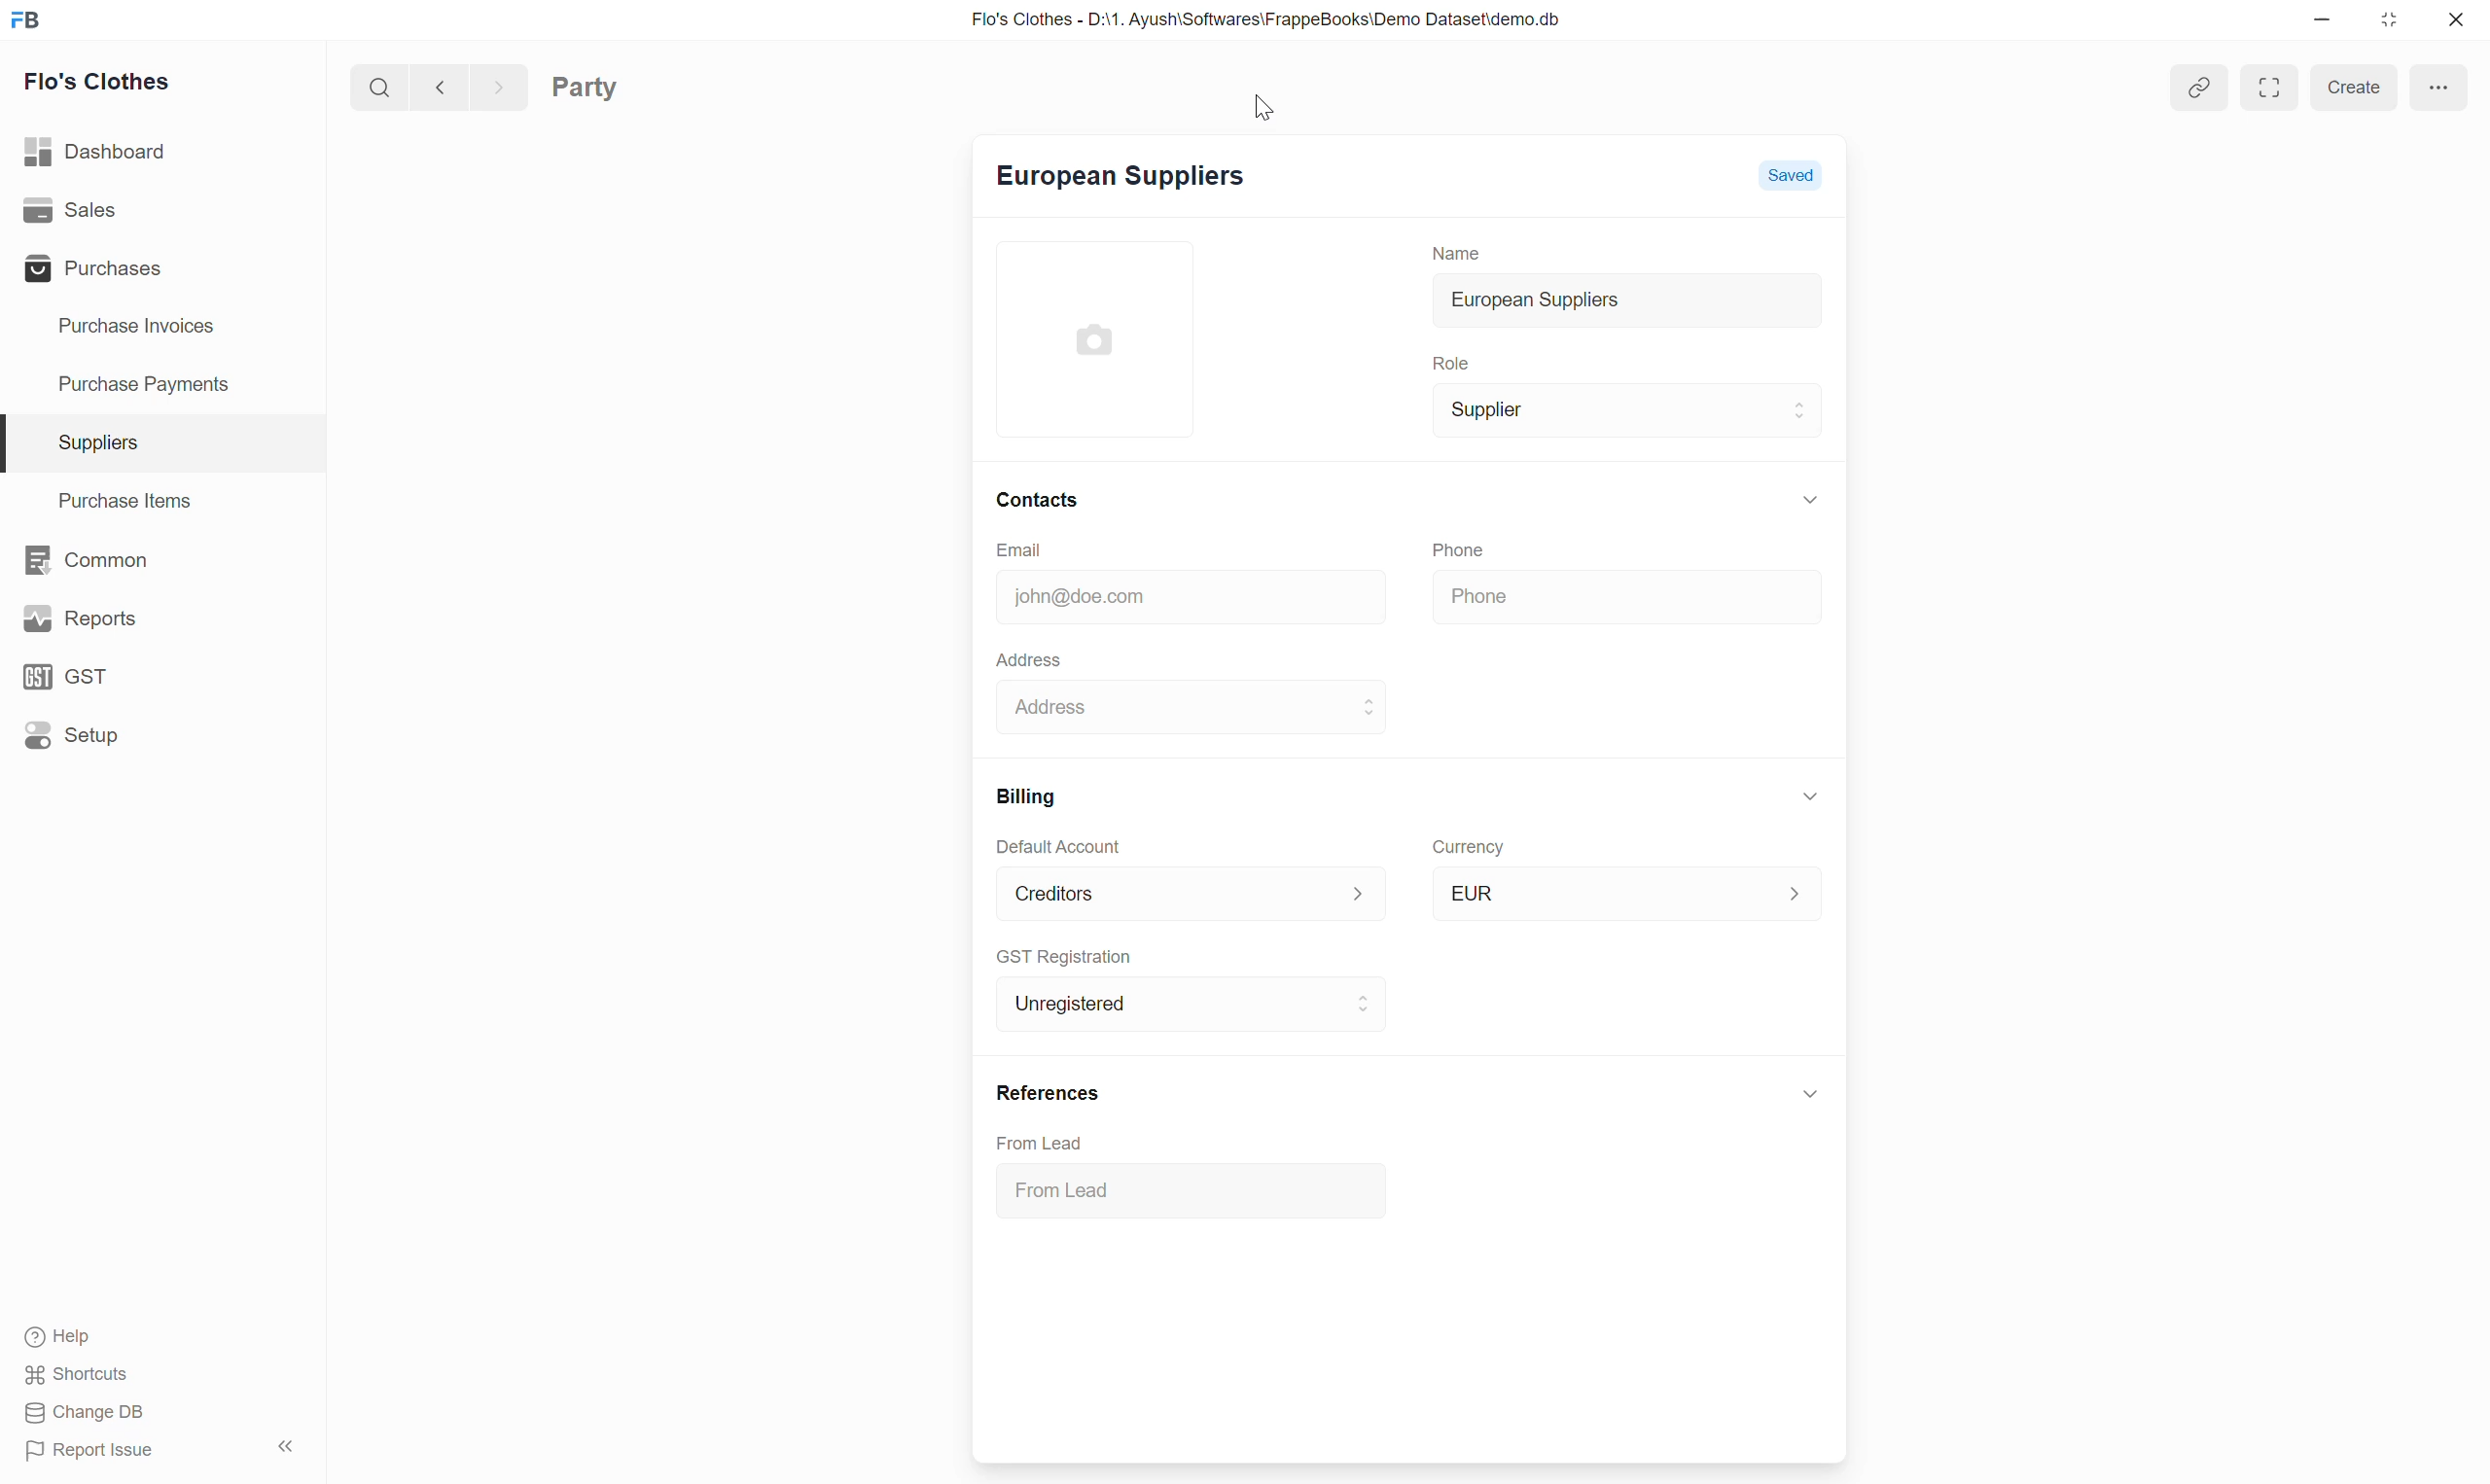 The height and width of the screenshot is (1484, 2490). Describe the element at coordinates (97, 443) in the screenshot. I see `suppliers` at that location.